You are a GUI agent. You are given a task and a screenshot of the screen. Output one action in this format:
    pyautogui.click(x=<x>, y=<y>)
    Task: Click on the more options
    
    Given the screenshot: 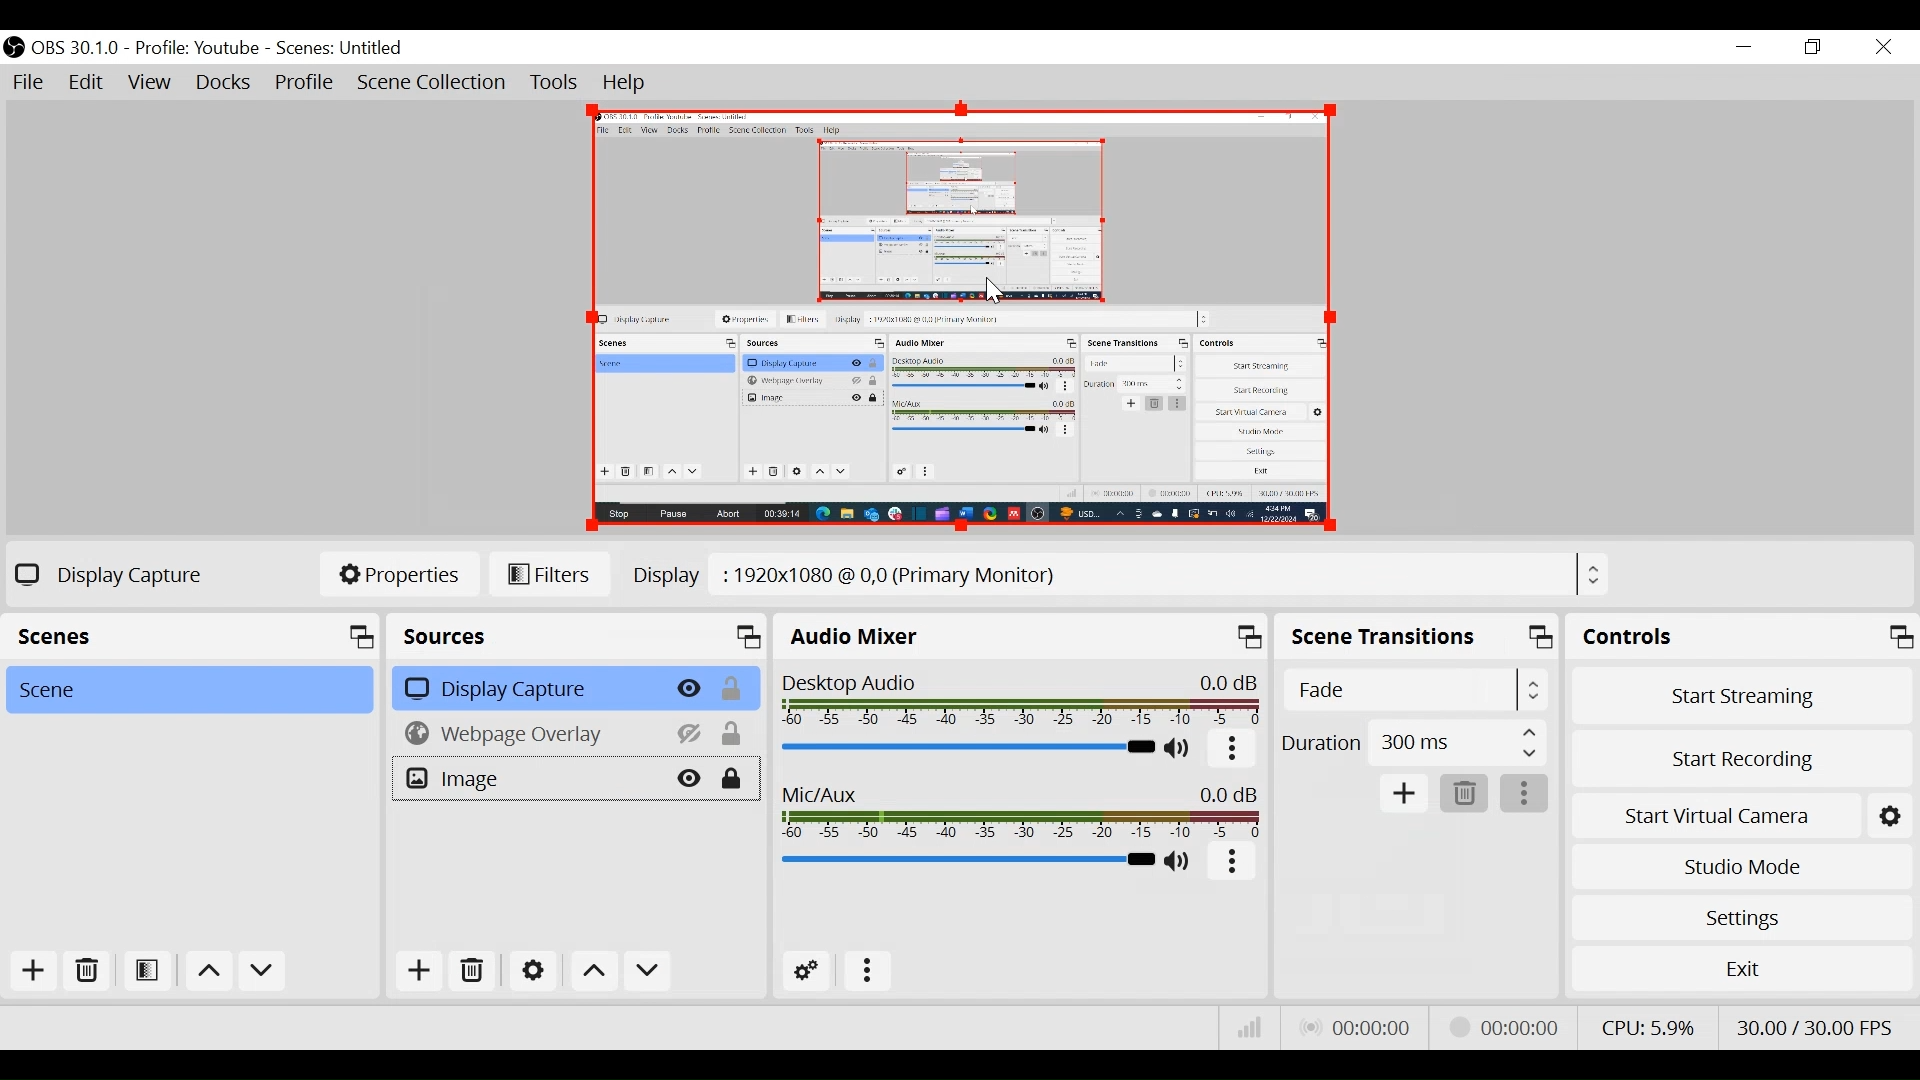 What is the action you would take?
    pyautogui.click(x=1233, y=863)
    